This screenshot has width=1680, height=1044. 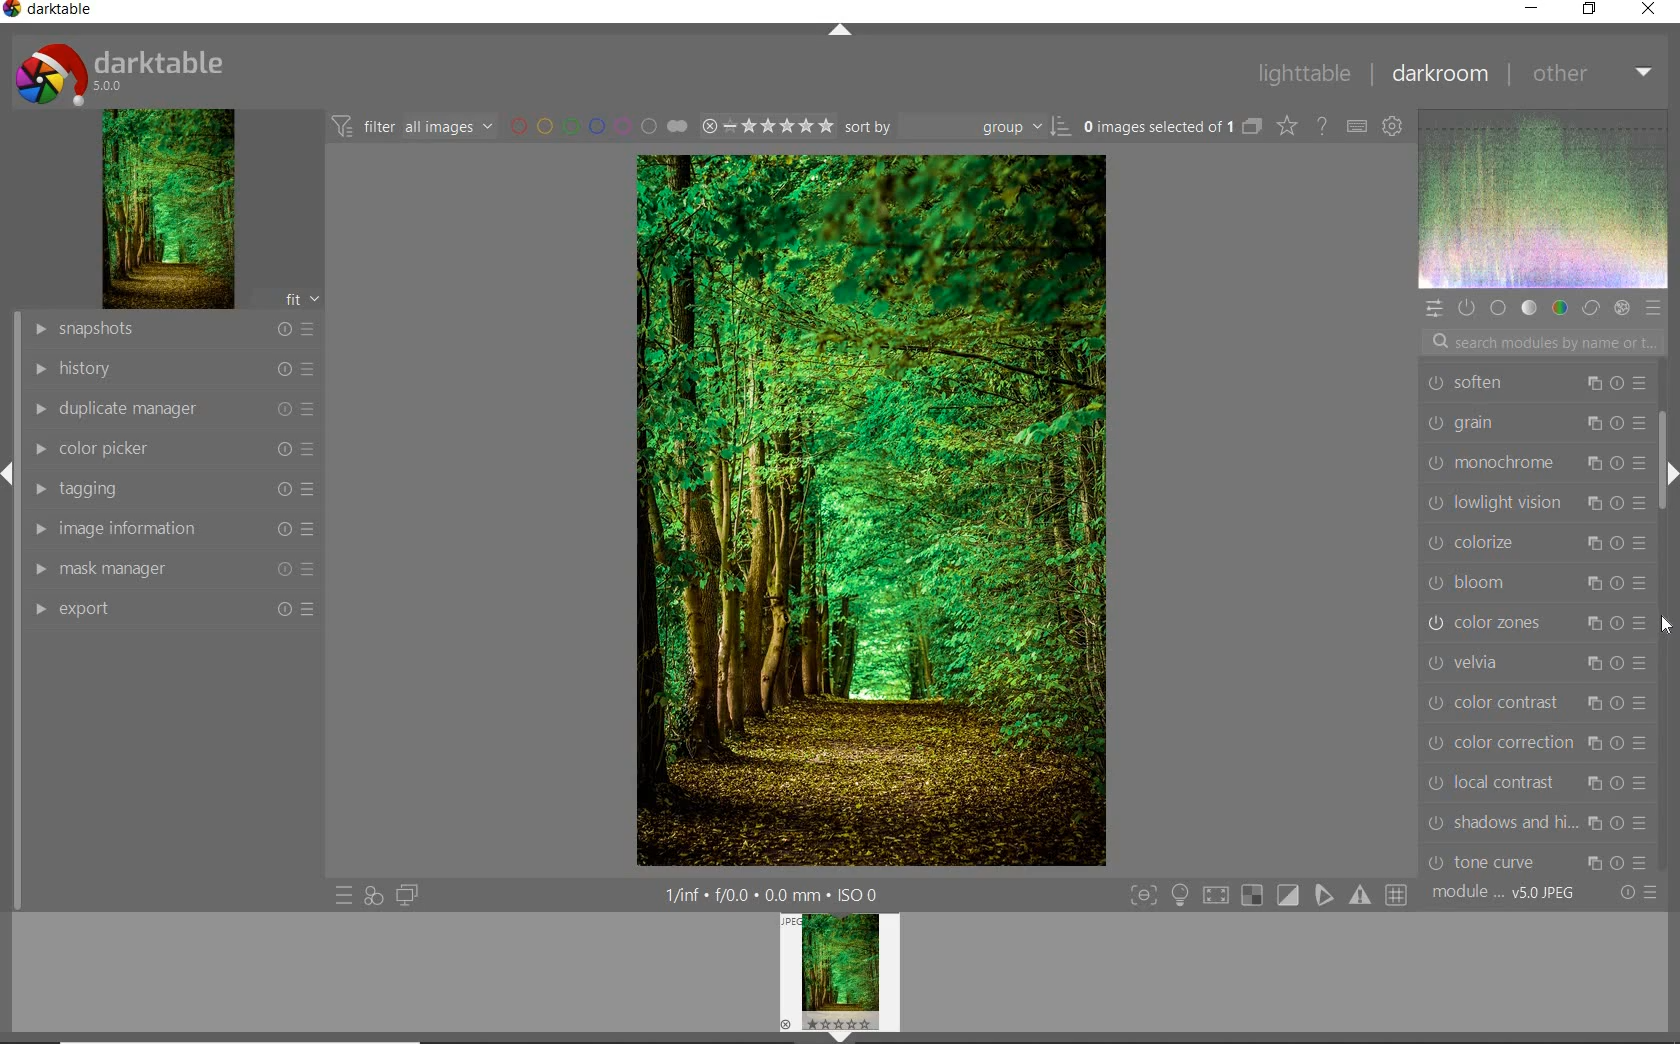 What do you see at coordinates (765, 124) in the screenshot?
I see `SELECTED IMAGE RANGE RATING` at bounding box center [765, 124].